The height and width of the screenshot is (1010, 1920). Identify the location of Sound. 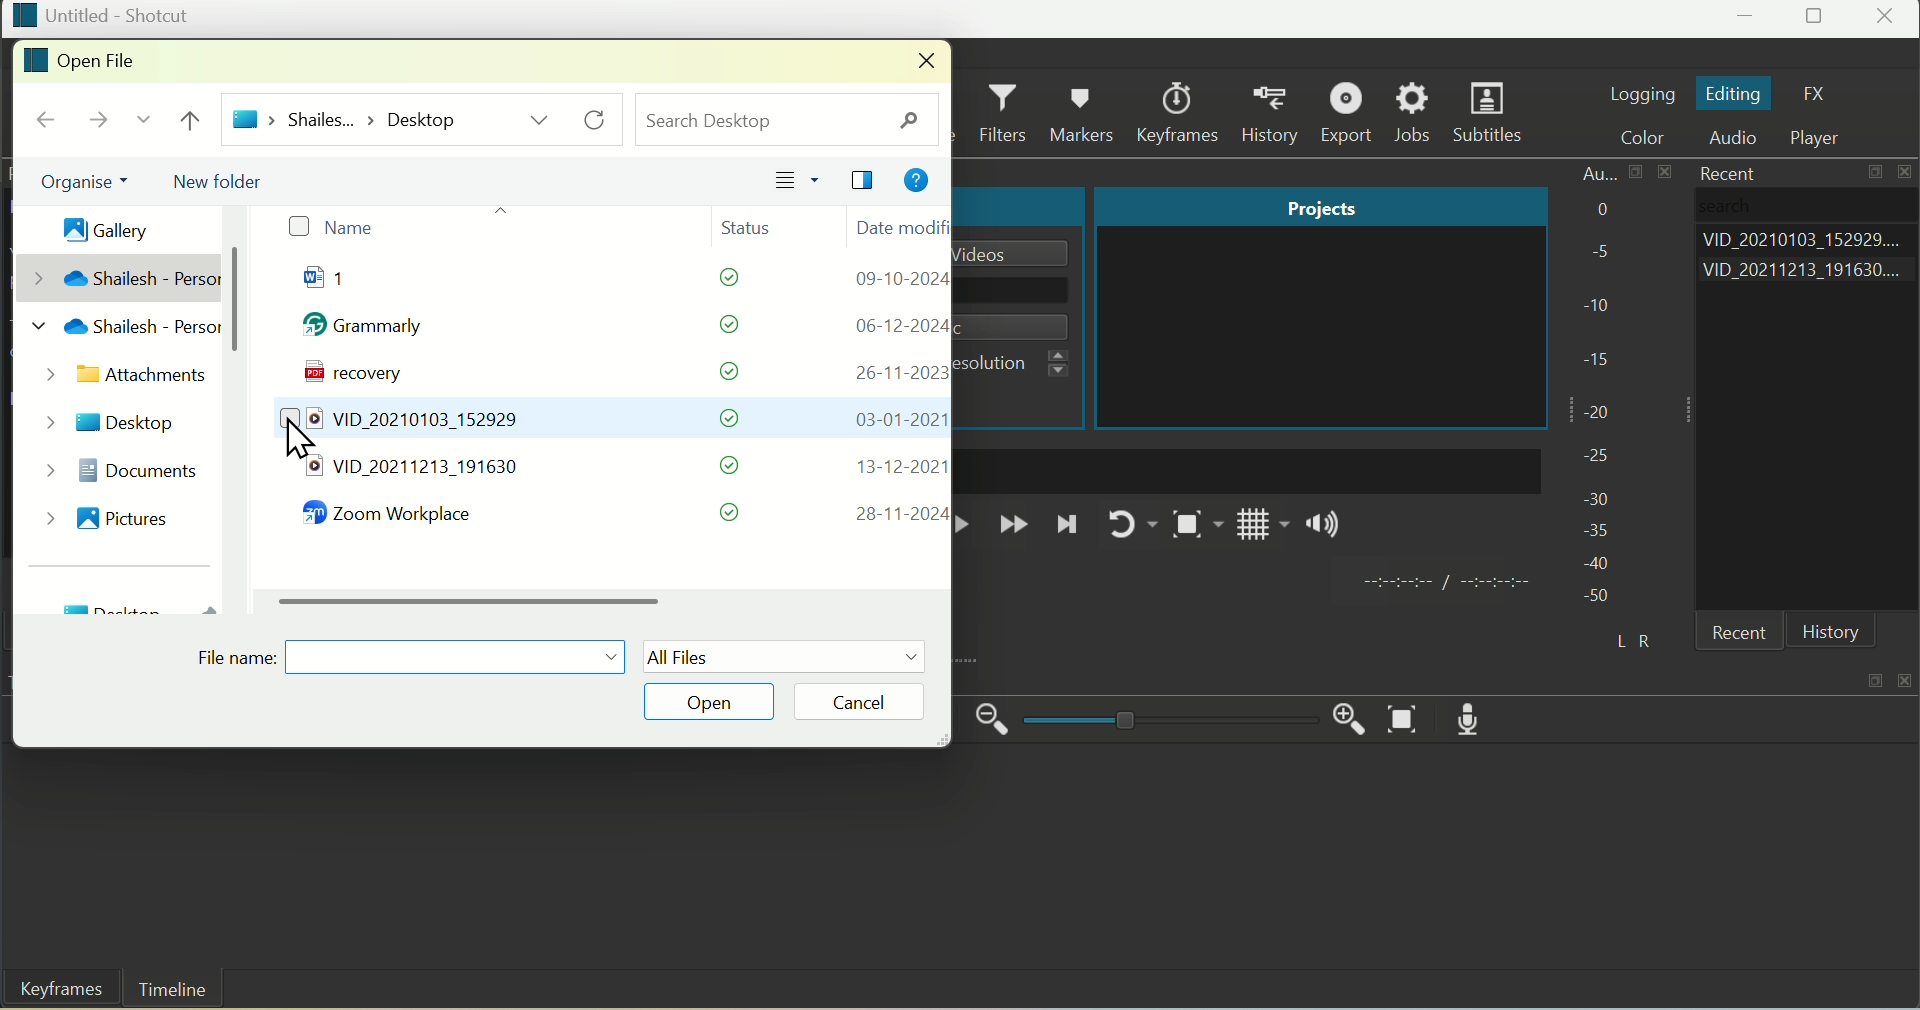
(1325, 528).